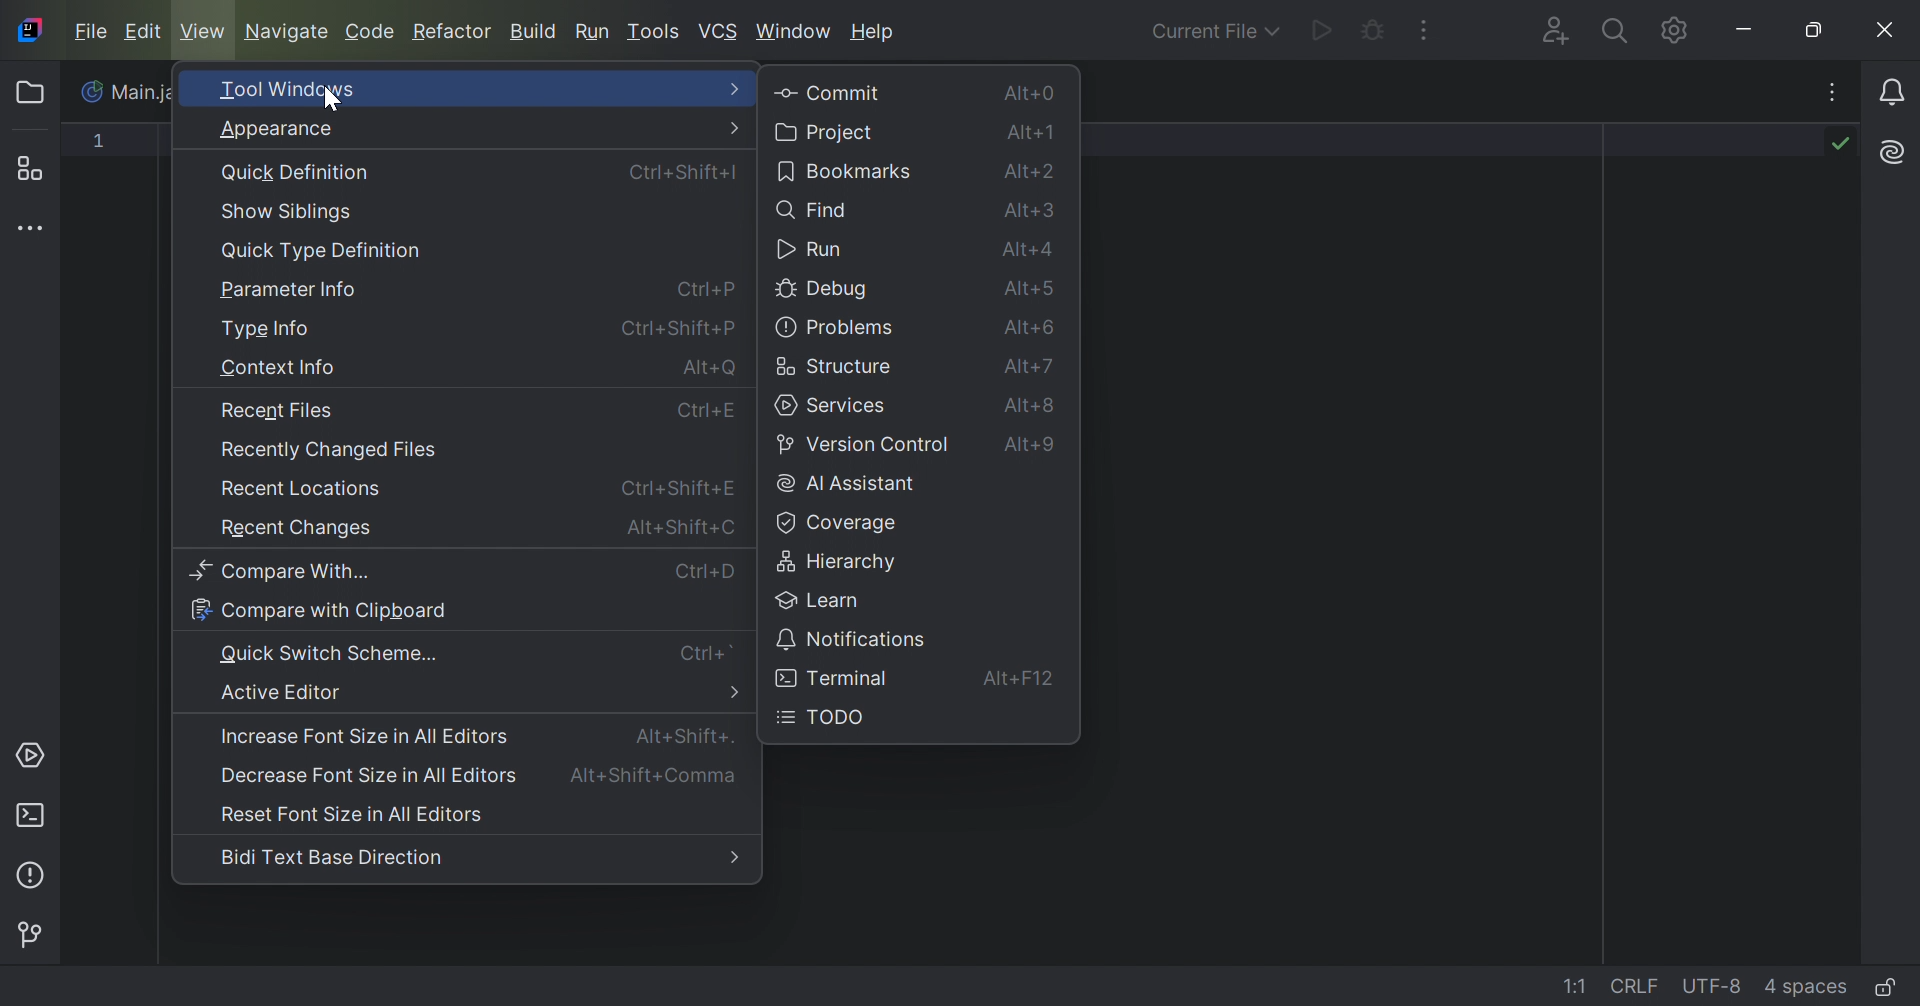 This screenshot has width=1920, height=1006. I want to click on More tool windows, so click(35, 230).